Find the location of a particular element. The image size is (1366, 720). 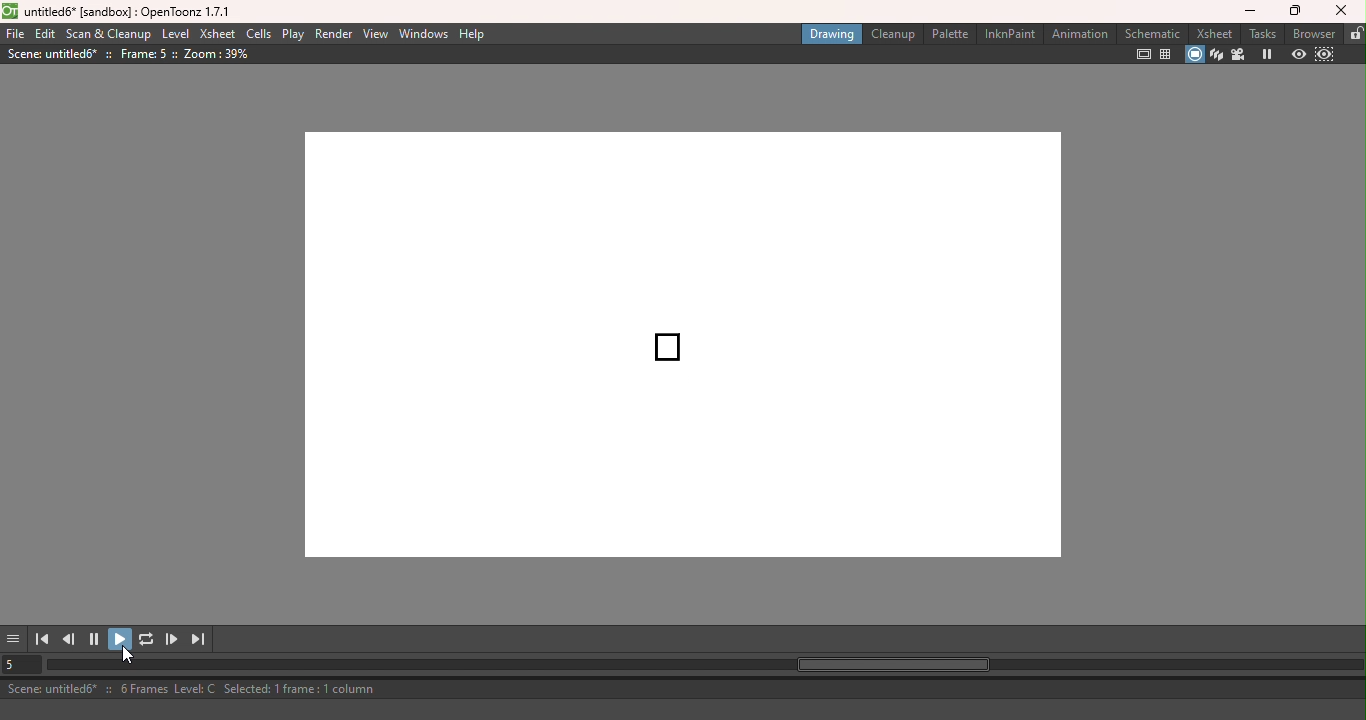

Edit is located at coordinates (45, 34).